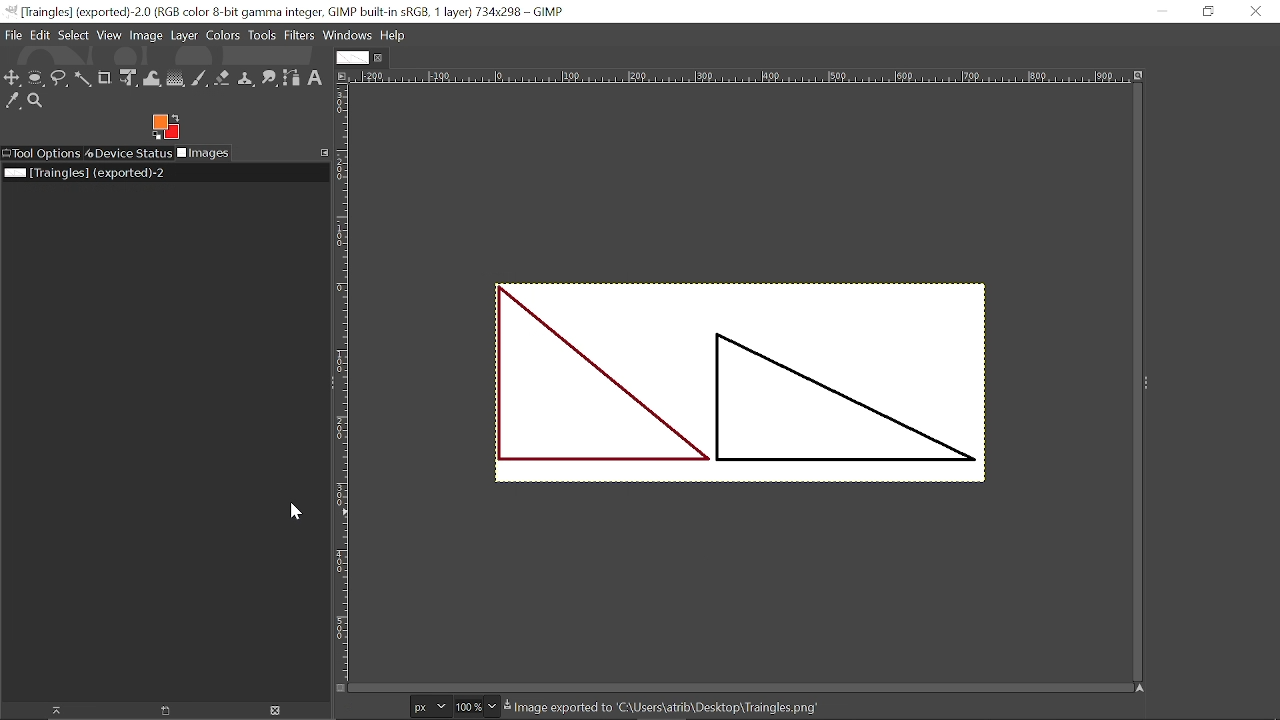  Describe the element at coordinates (495, 705) in the screenshot. I see `Zoom option` at that location.